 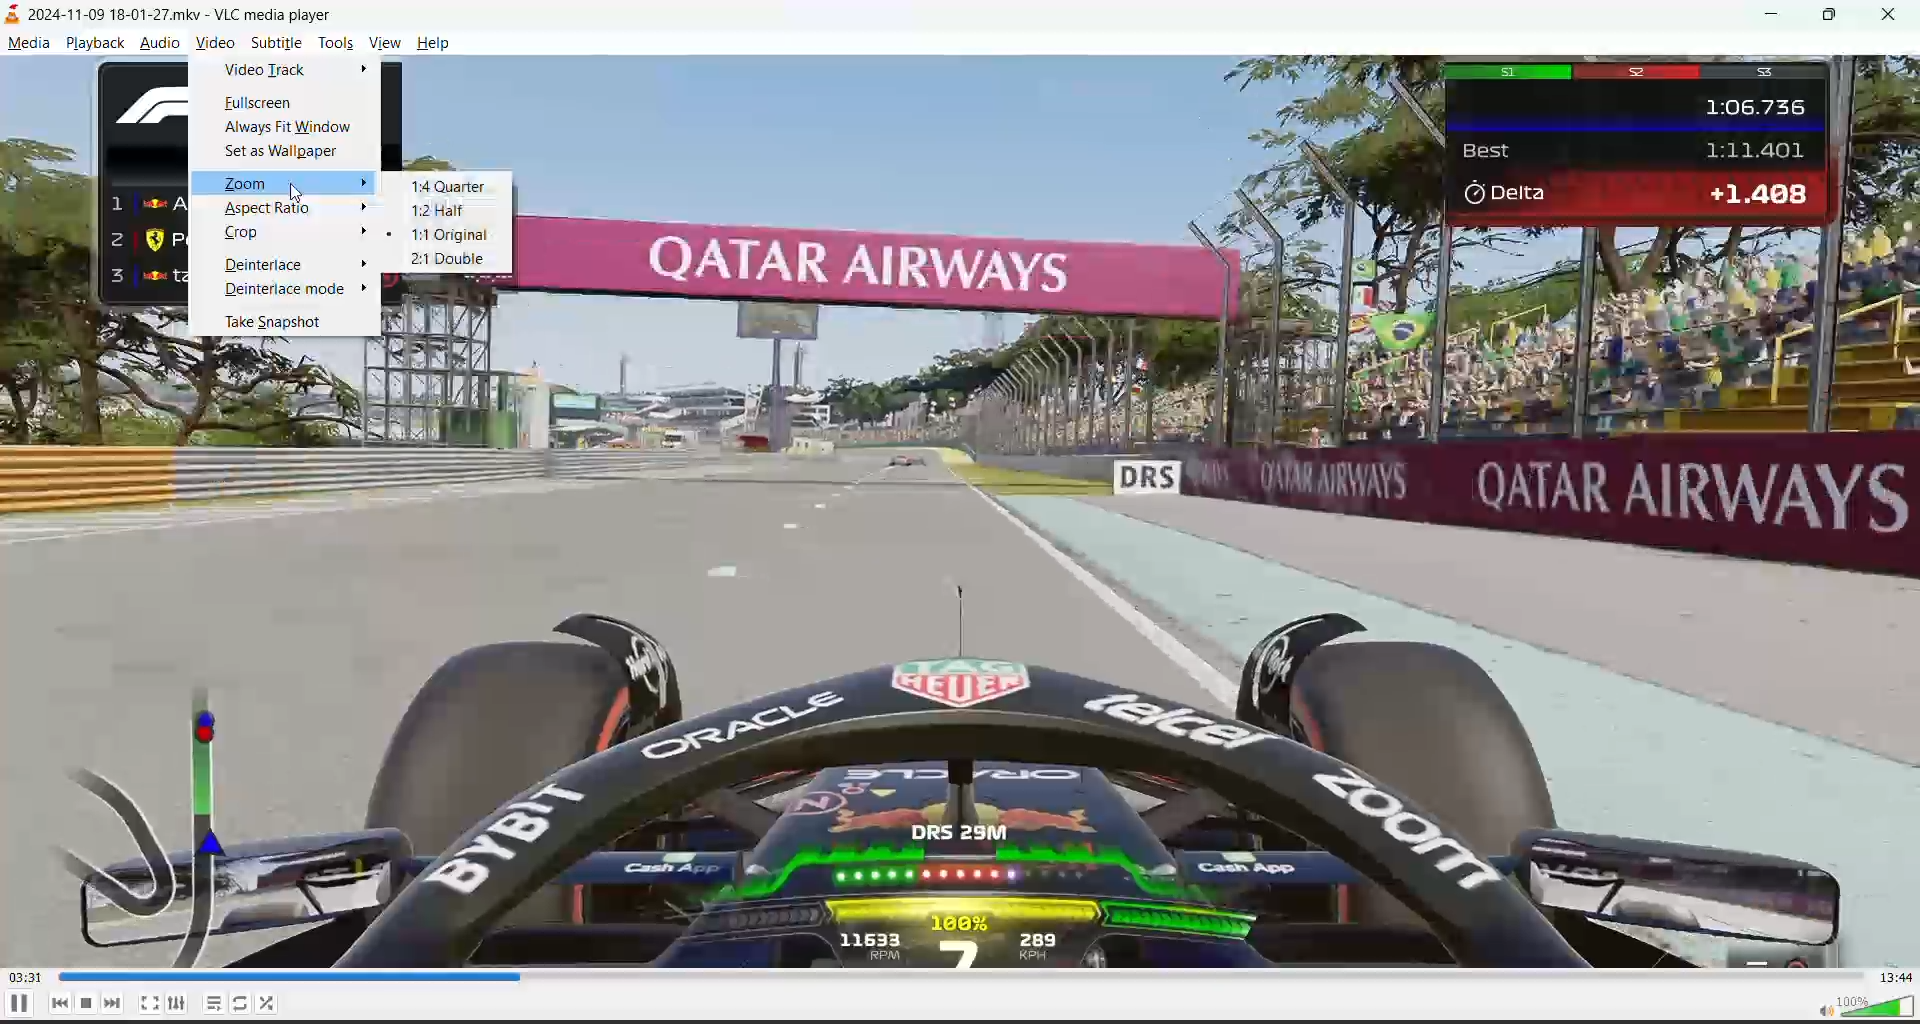 I want to click on zoom, so click(x=252, y=184).